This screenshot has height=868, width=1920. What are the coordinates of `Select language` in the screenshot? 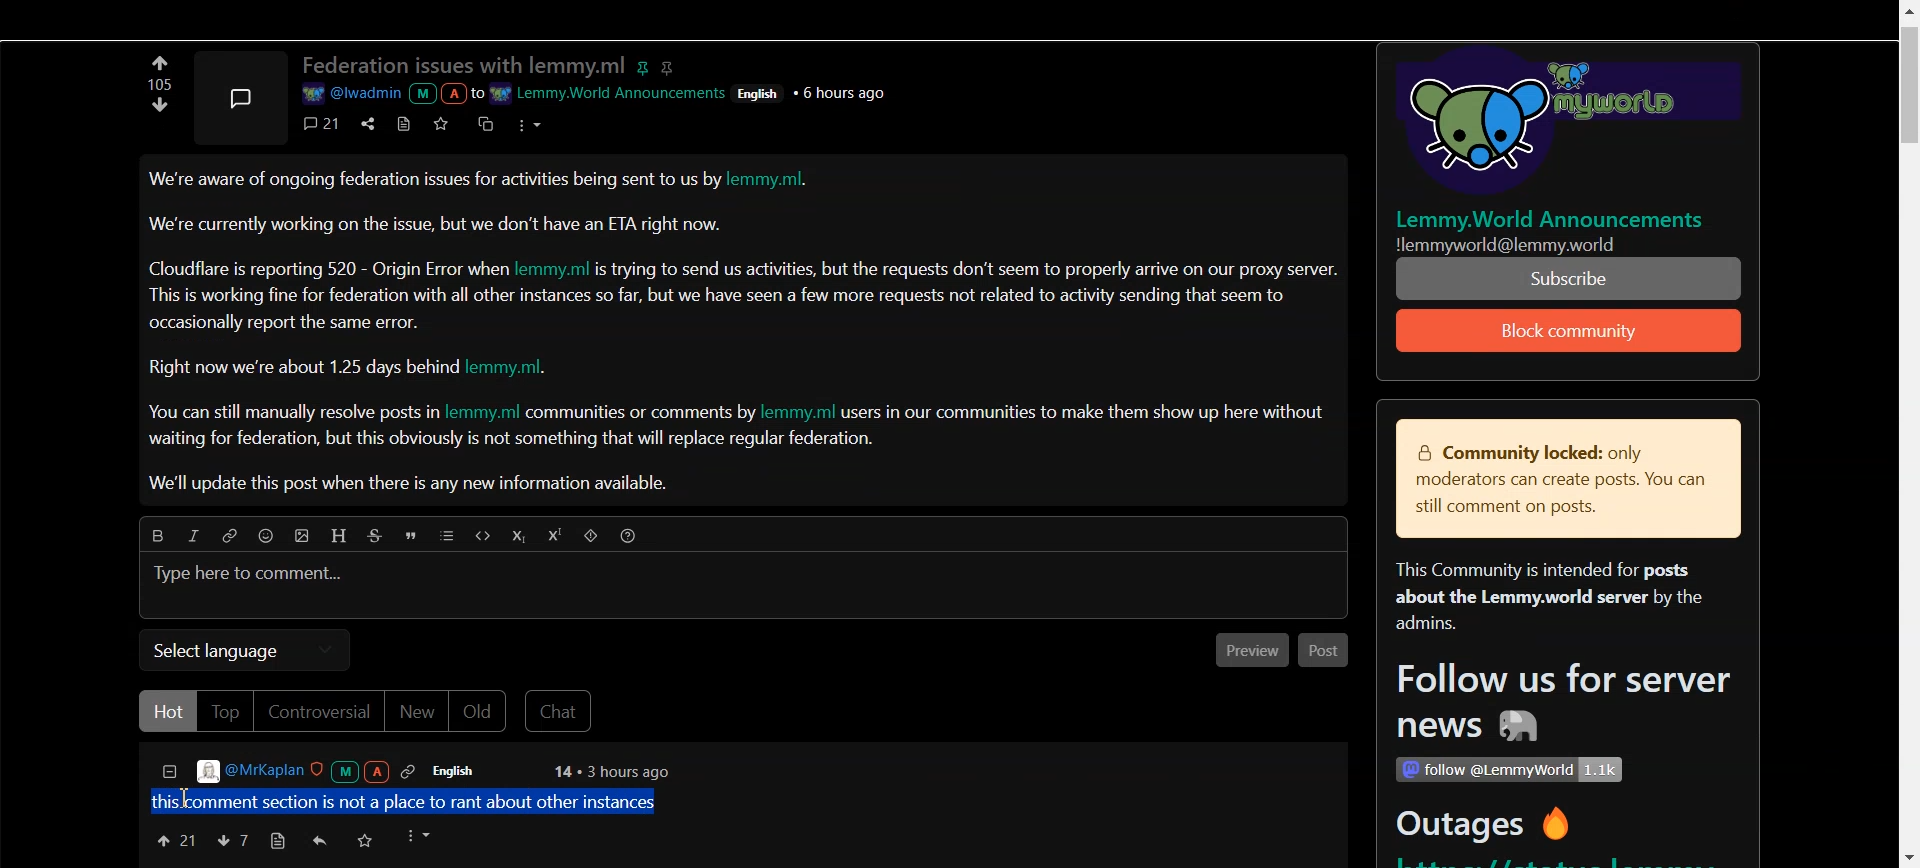 It's located at (244, 650).